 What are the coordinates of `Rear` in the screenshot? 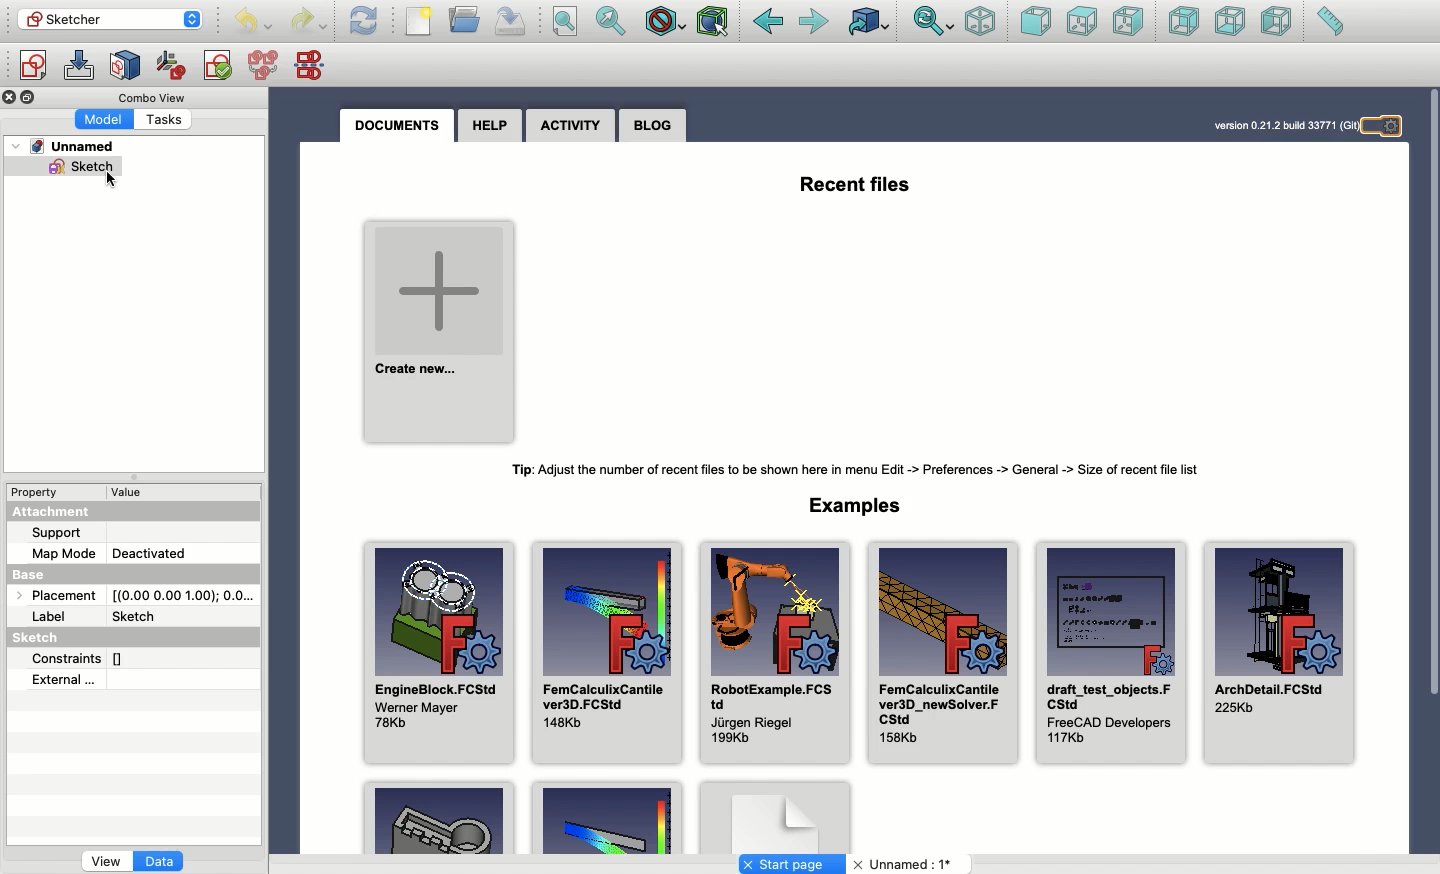 It's located at (1184, 21).